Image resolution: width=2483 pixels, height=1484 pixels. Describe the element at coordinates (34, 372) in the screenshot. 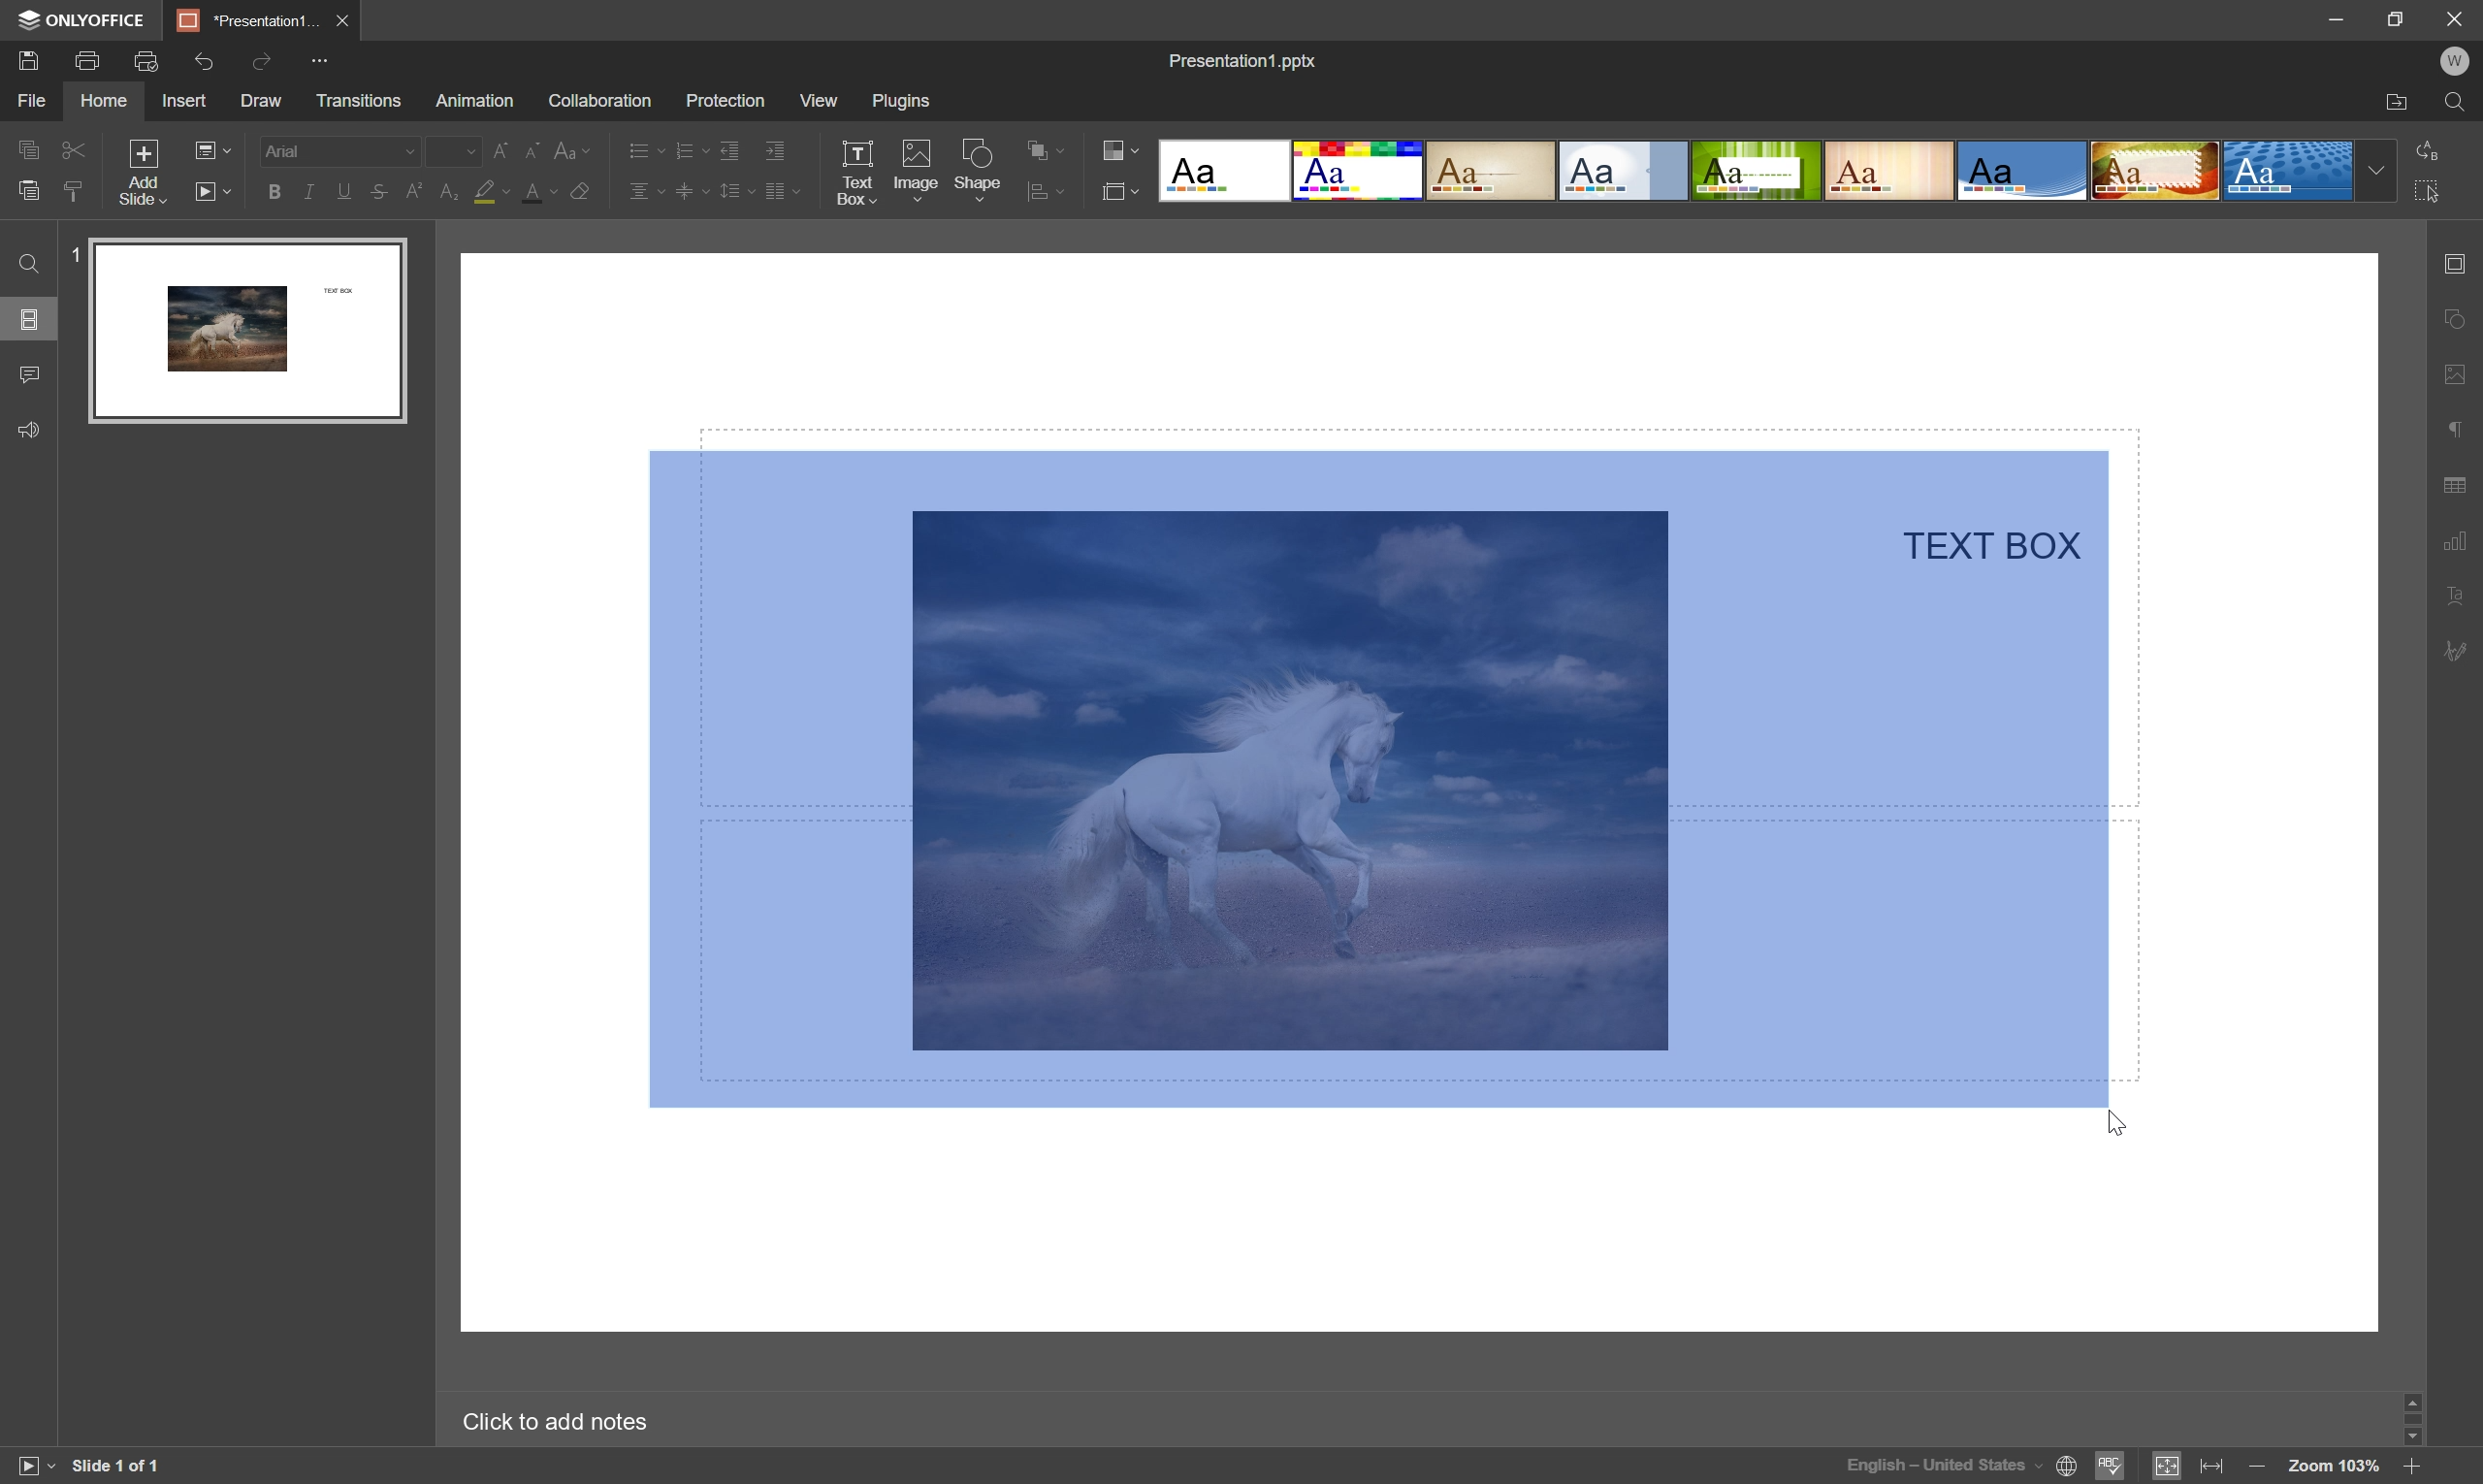

I see `comments` at that location.